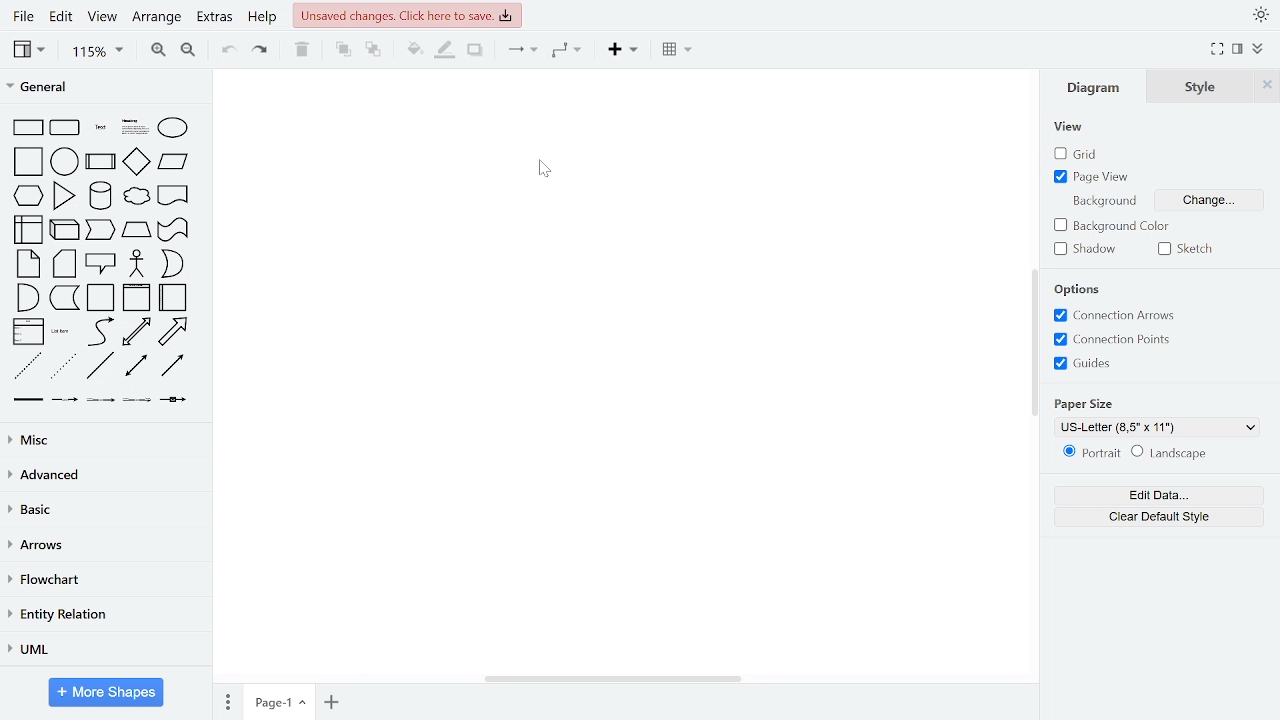 This screenshot has height=720, width=1280. What do you see at coordinates (100, 228) in the screenshot?
I see `step` at bounding box center [100, 228].